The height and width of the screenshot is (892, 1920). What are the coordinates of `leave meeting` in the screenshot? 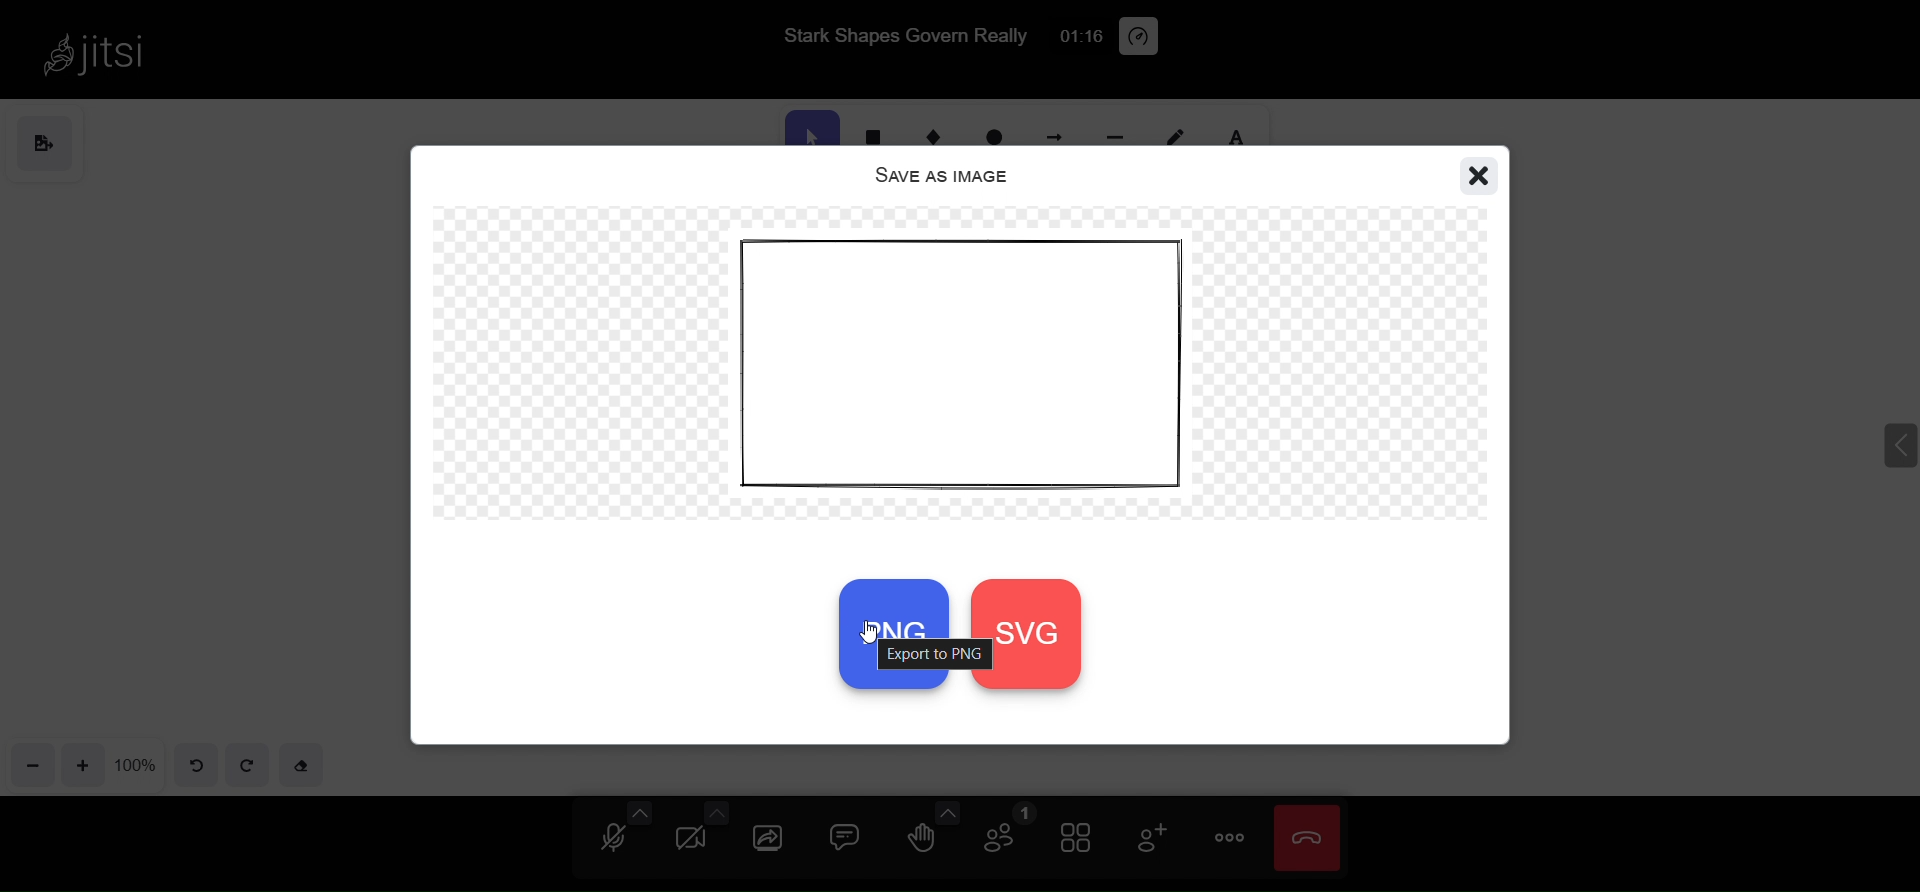 It's located at (1312, 838).